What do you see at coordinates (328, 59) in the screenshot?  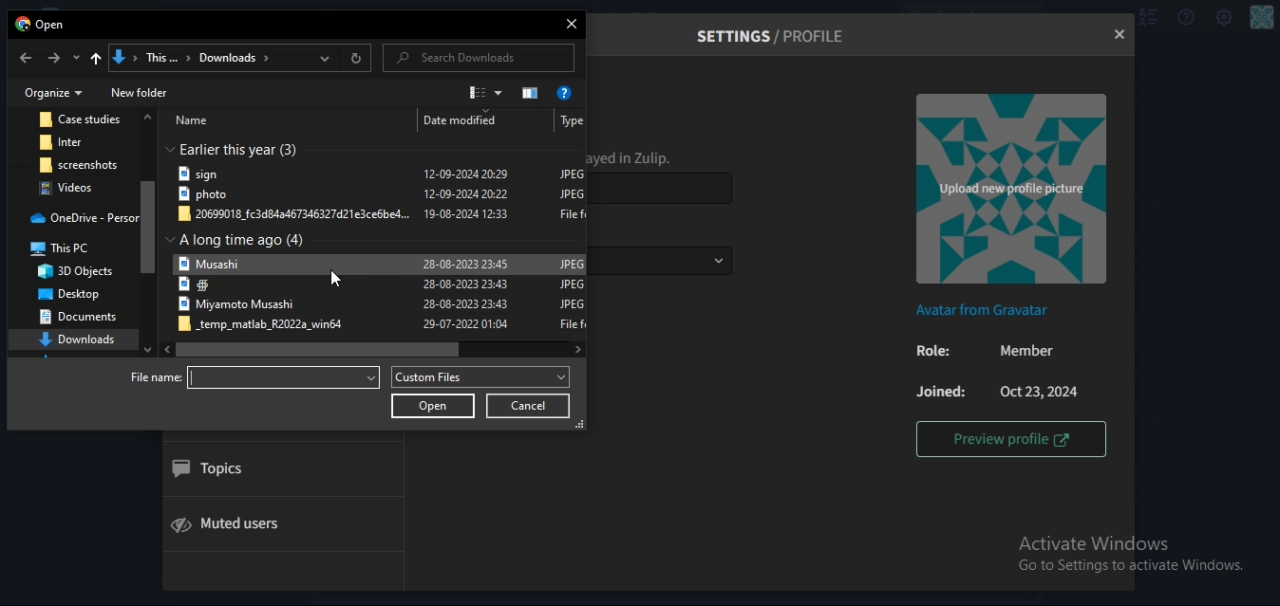 I see `dropdown` at bounding box center [328, 59].